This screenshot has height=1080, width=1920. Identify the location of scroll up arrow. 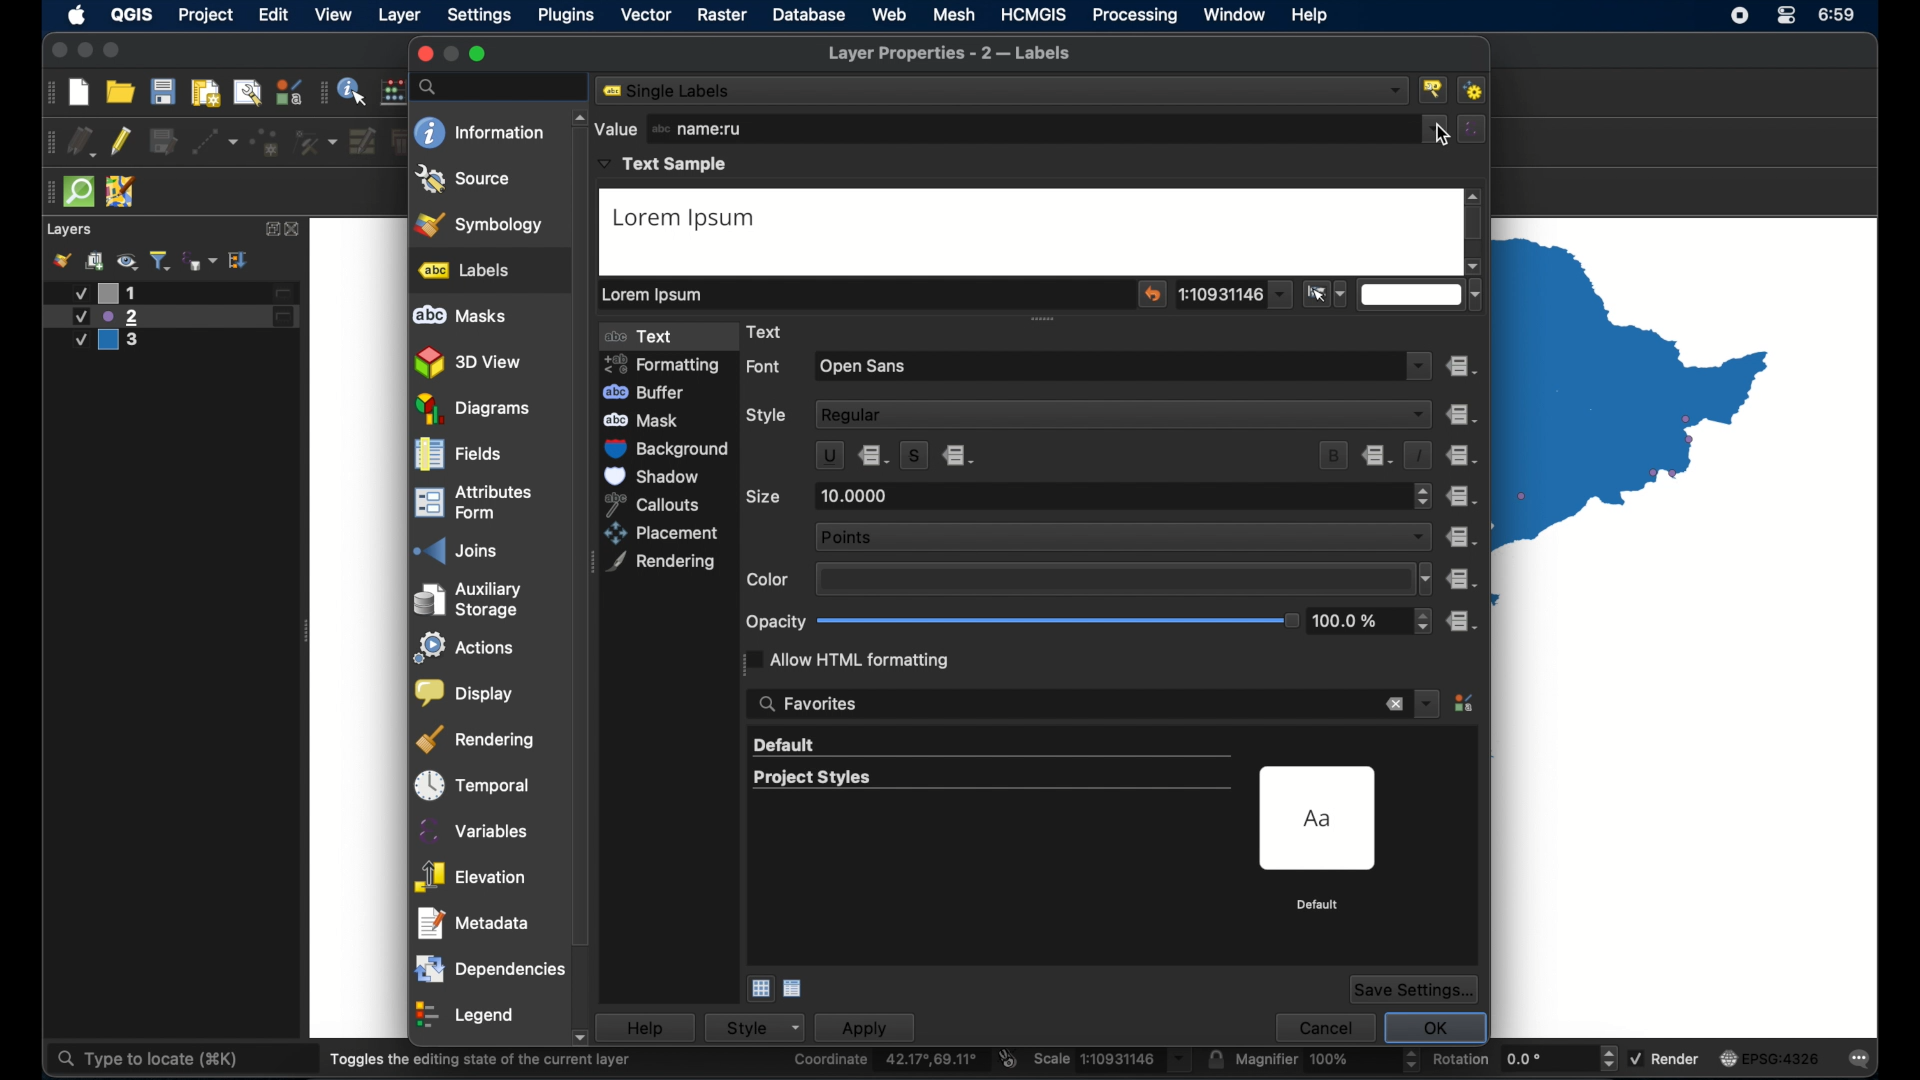
(1475, 196).